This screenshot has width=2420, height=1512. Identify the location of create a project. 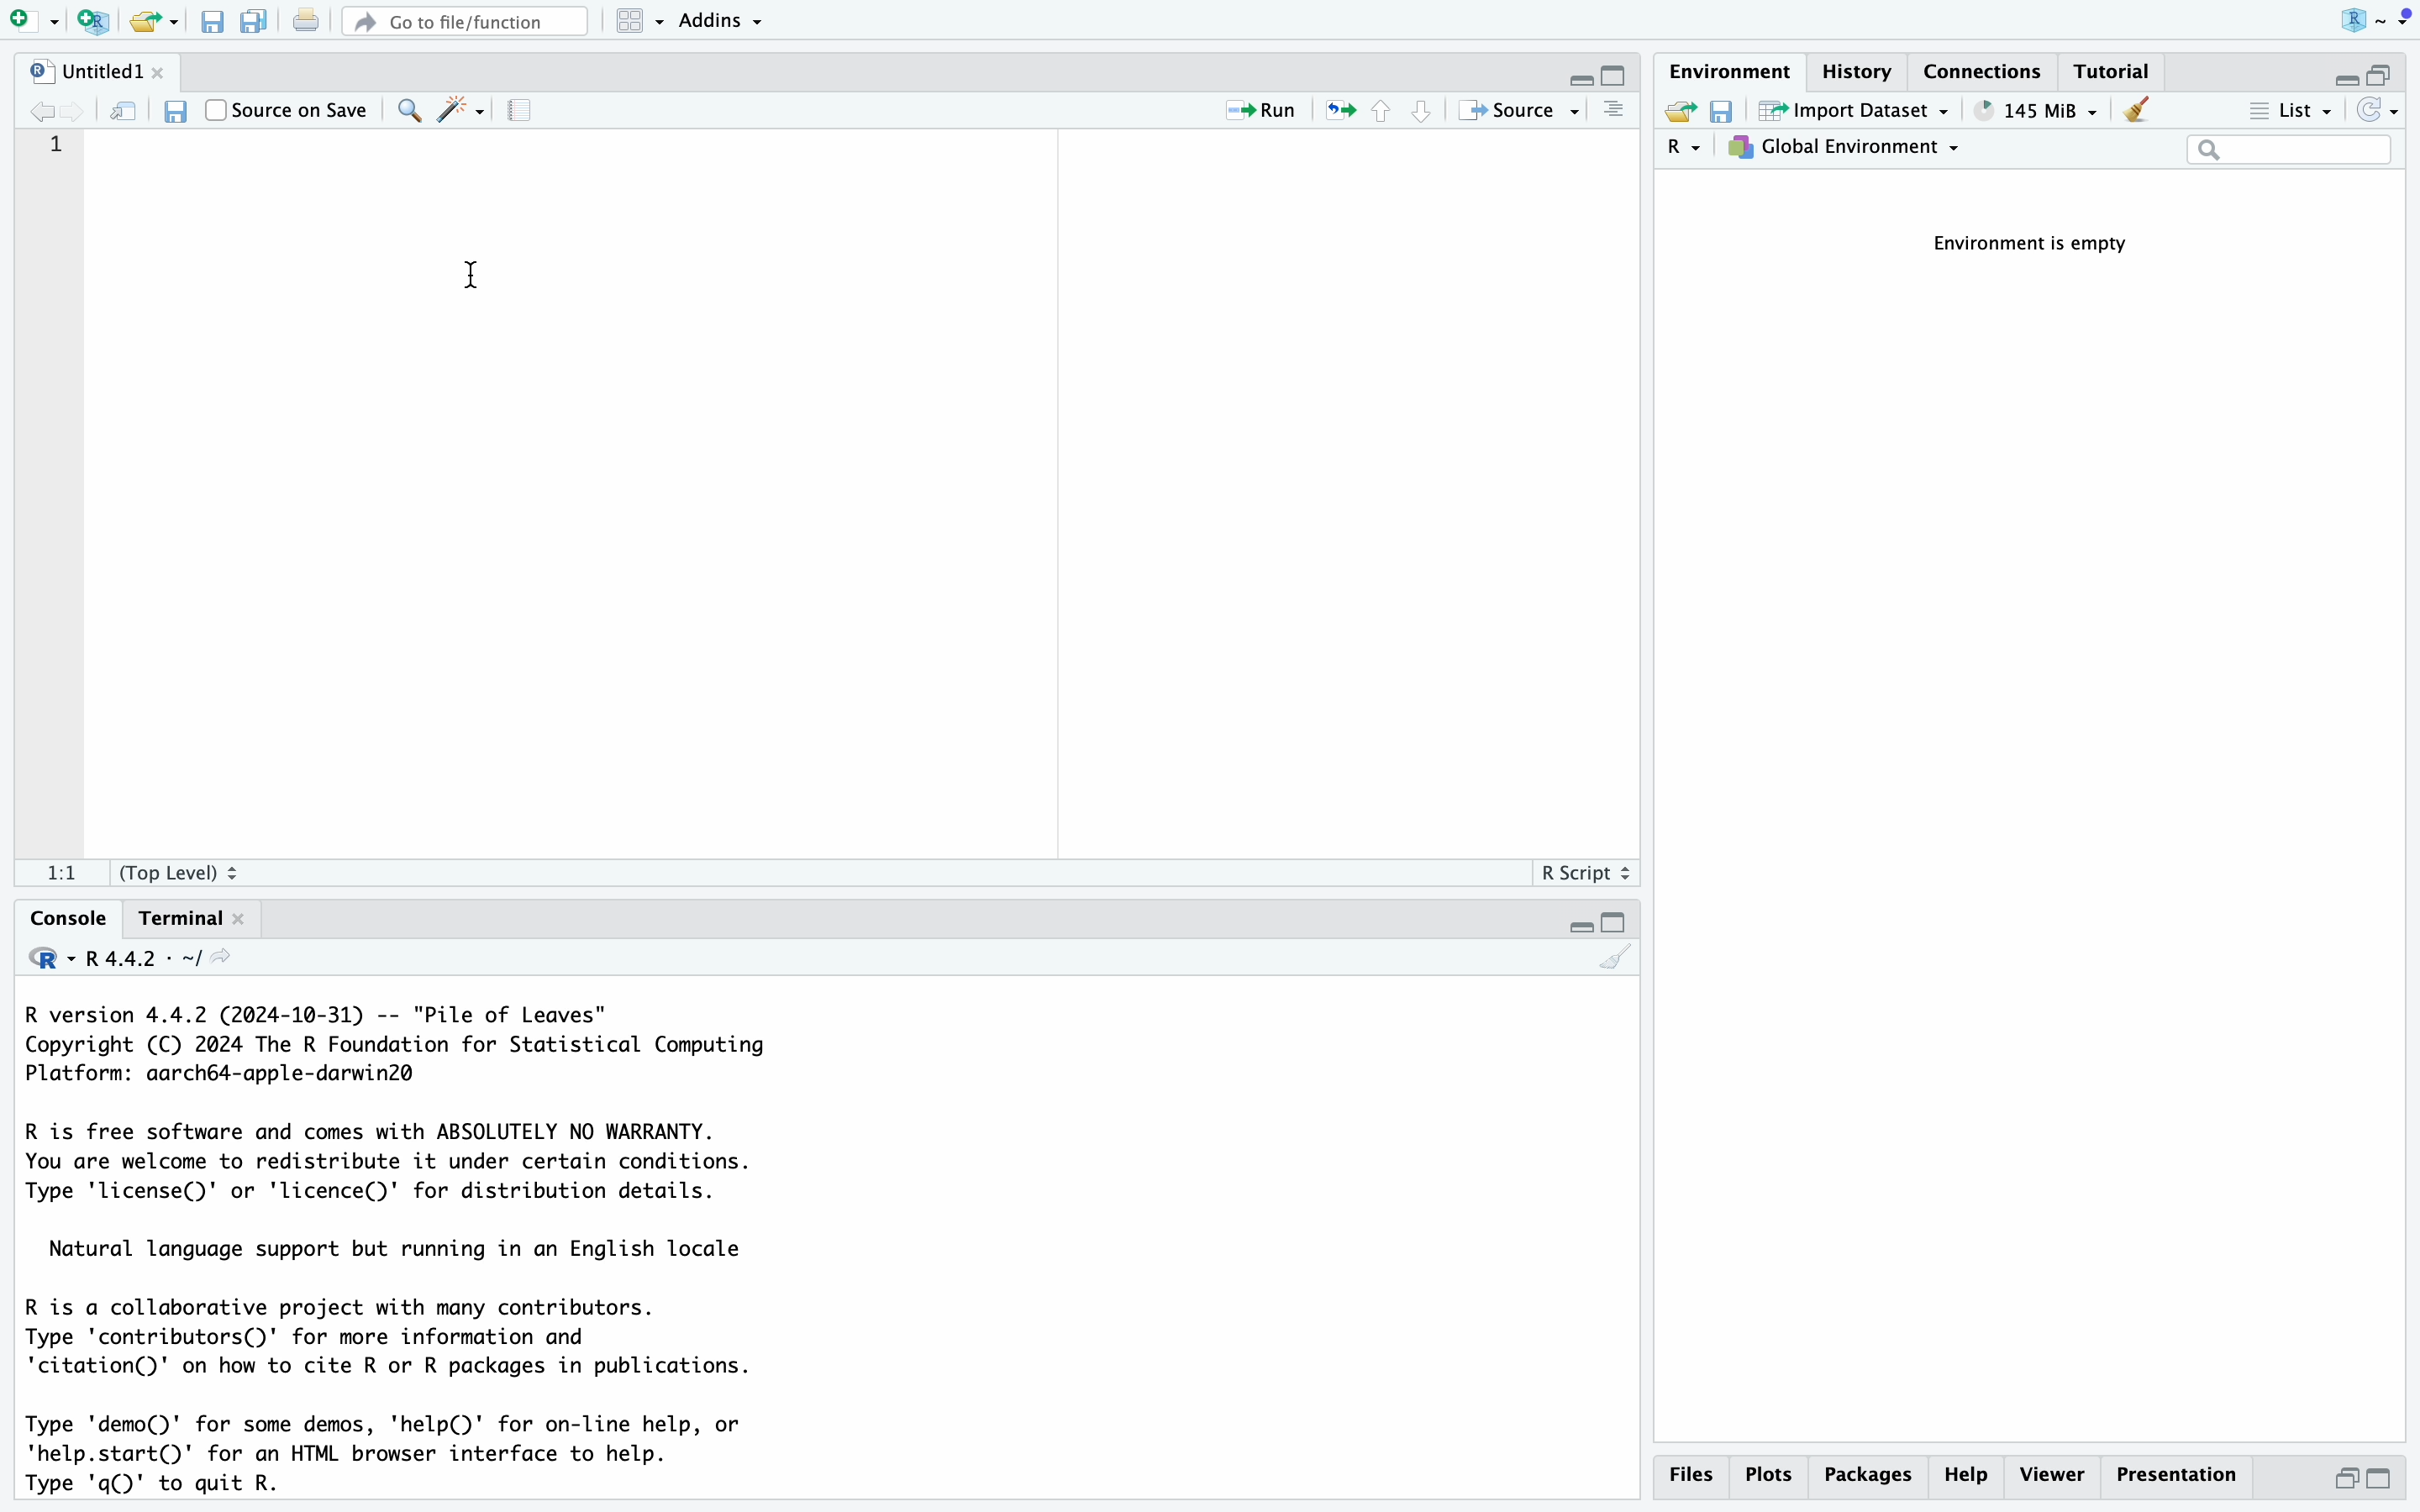
(90, 19).